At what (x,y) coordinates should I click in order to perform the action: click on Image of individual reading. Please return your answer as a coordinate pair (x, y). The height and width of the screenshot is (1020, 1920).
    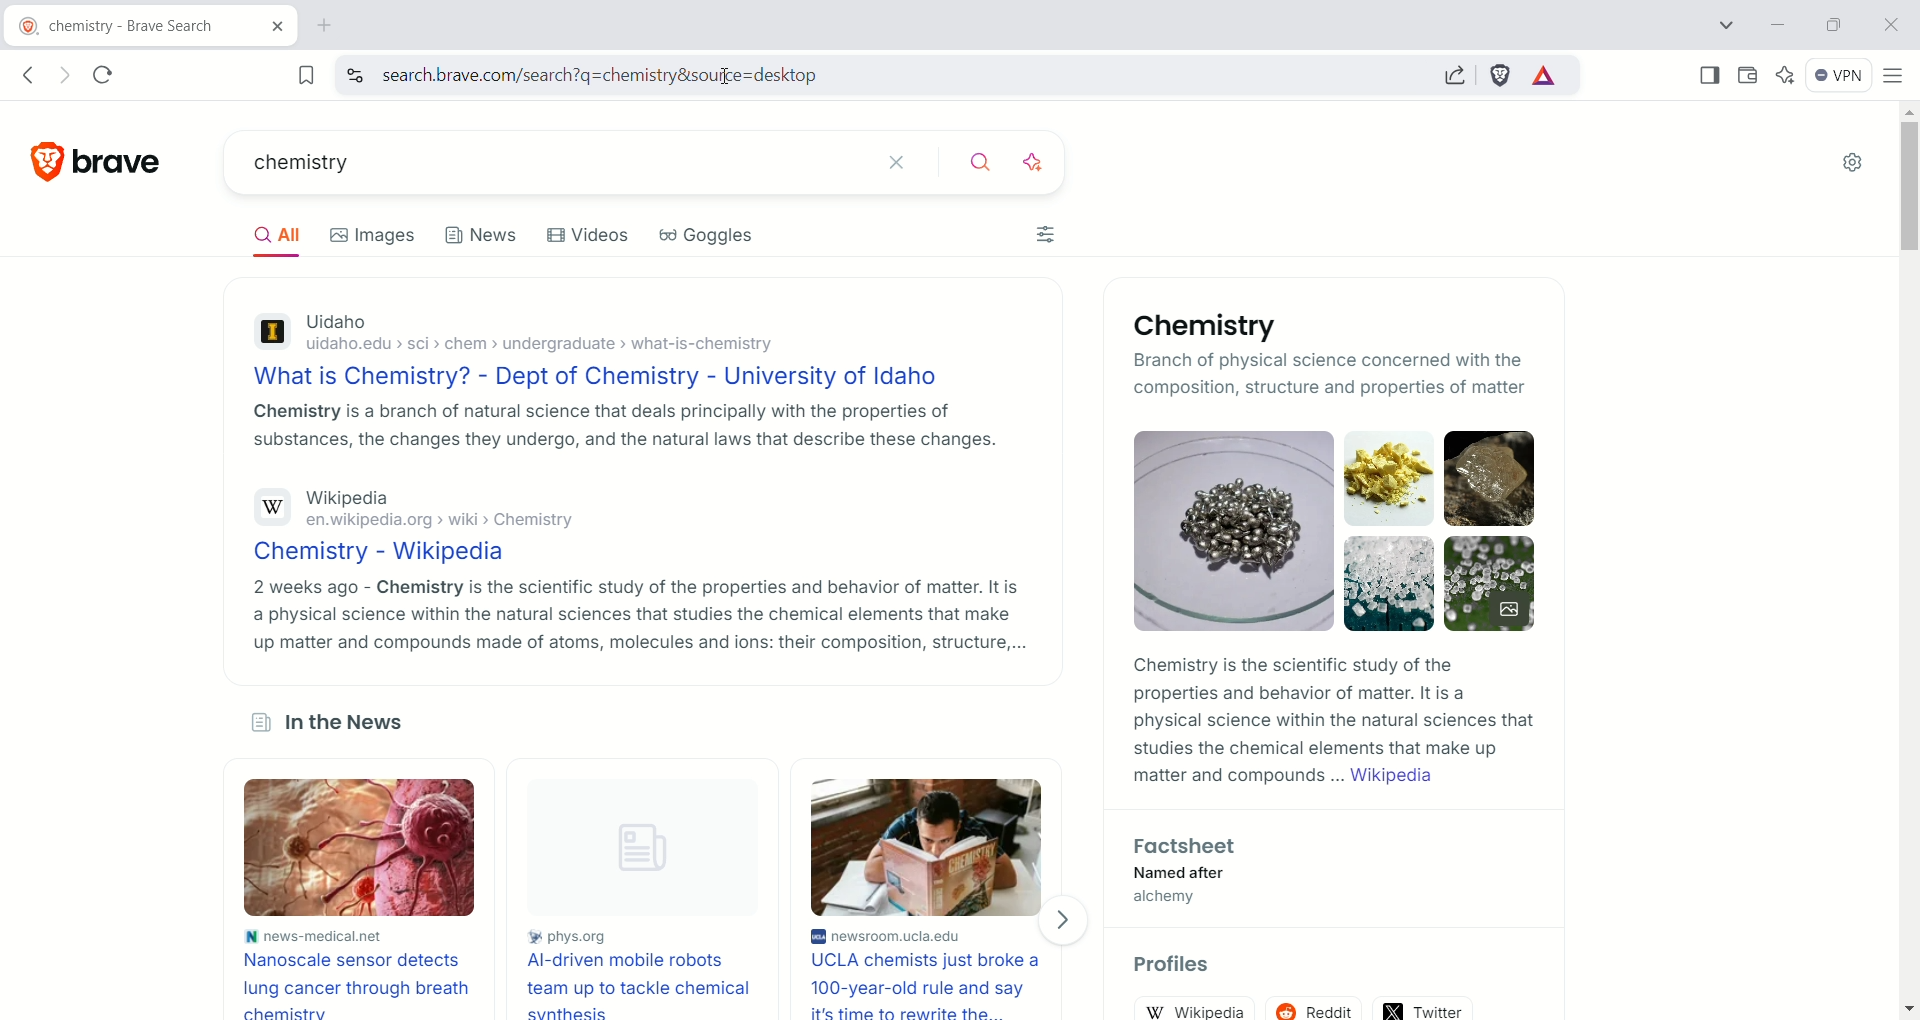
    Looking at the image, I should click on (924, 847).